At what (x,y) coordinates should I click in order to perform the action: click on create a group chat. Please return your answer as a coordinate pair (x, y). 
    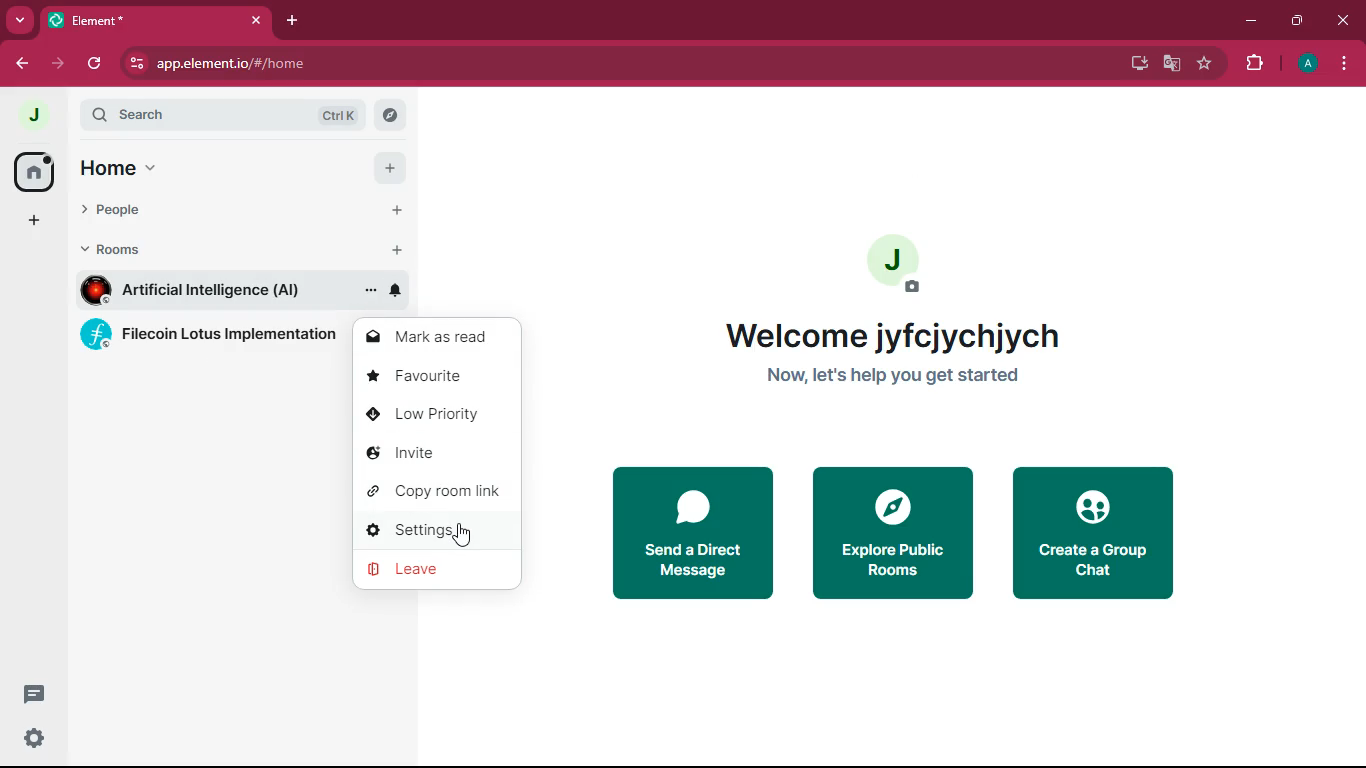
    Looking at the image, I should click on (1091, 533).